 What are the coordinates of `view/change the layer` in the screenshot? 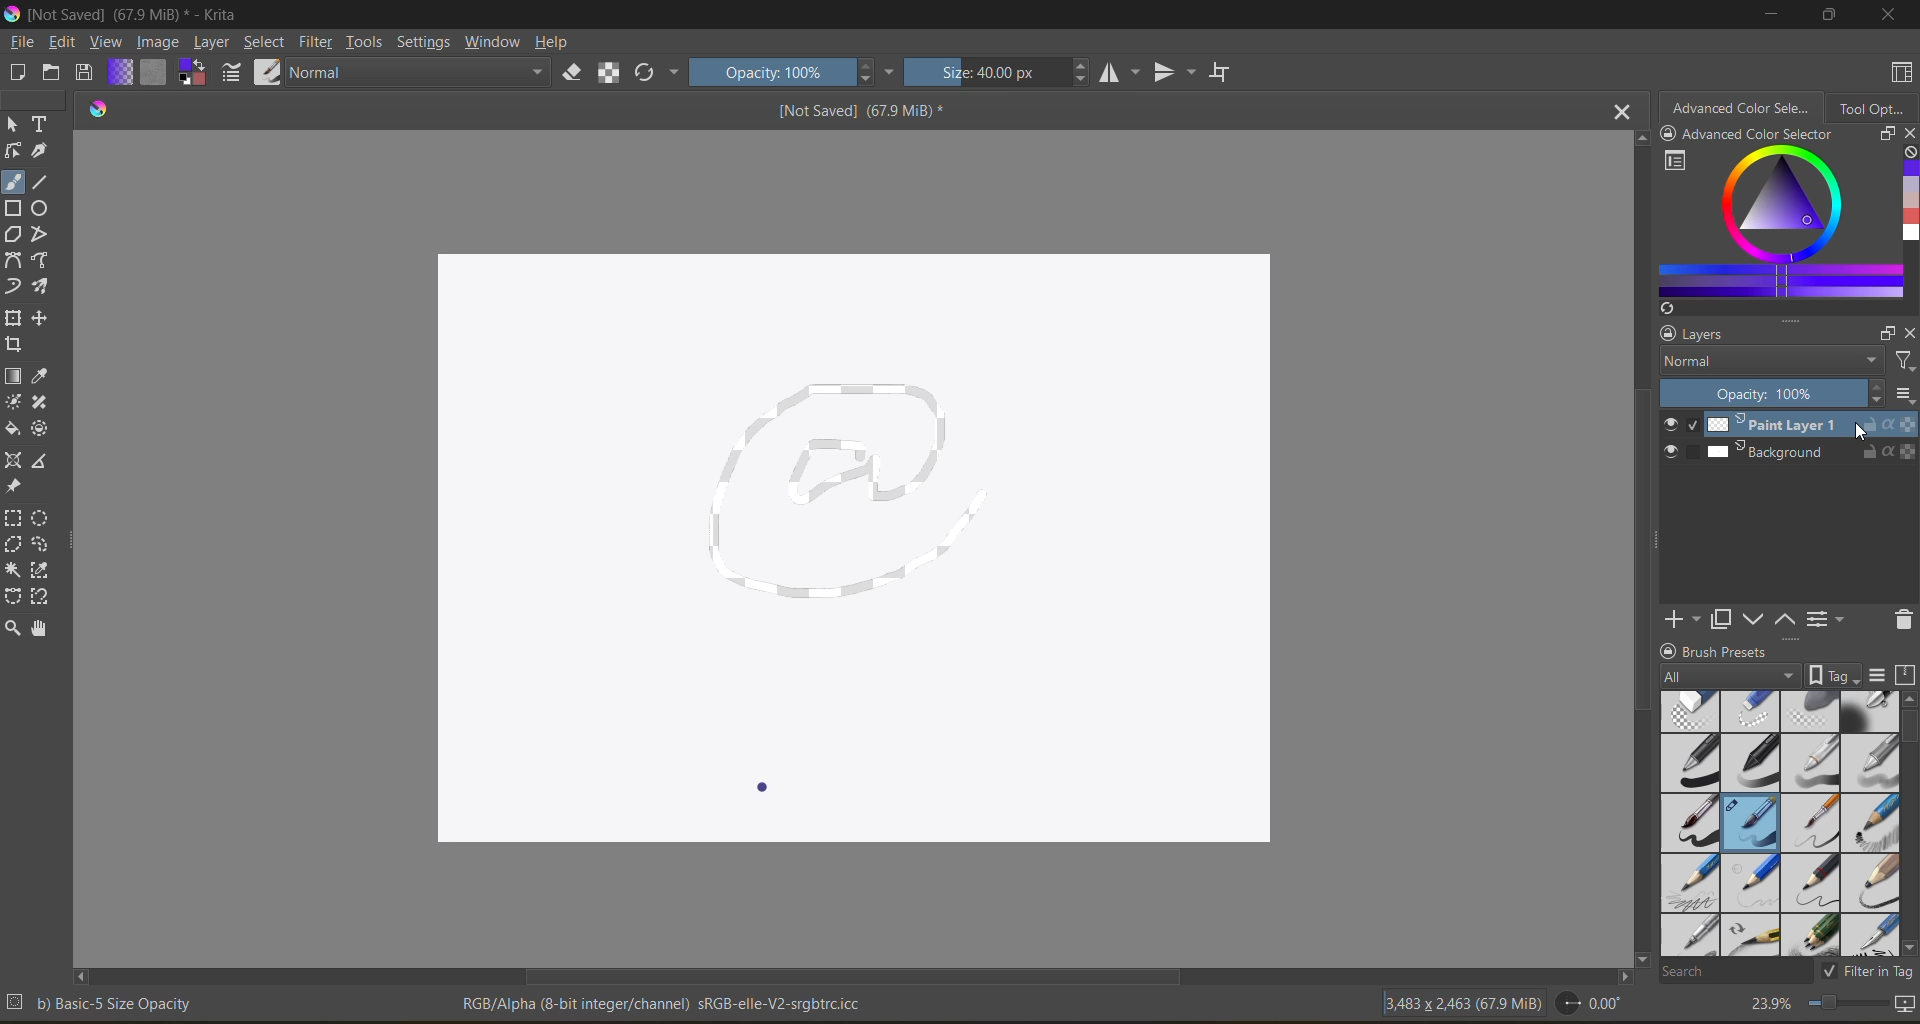 It's located at (1828, 617).